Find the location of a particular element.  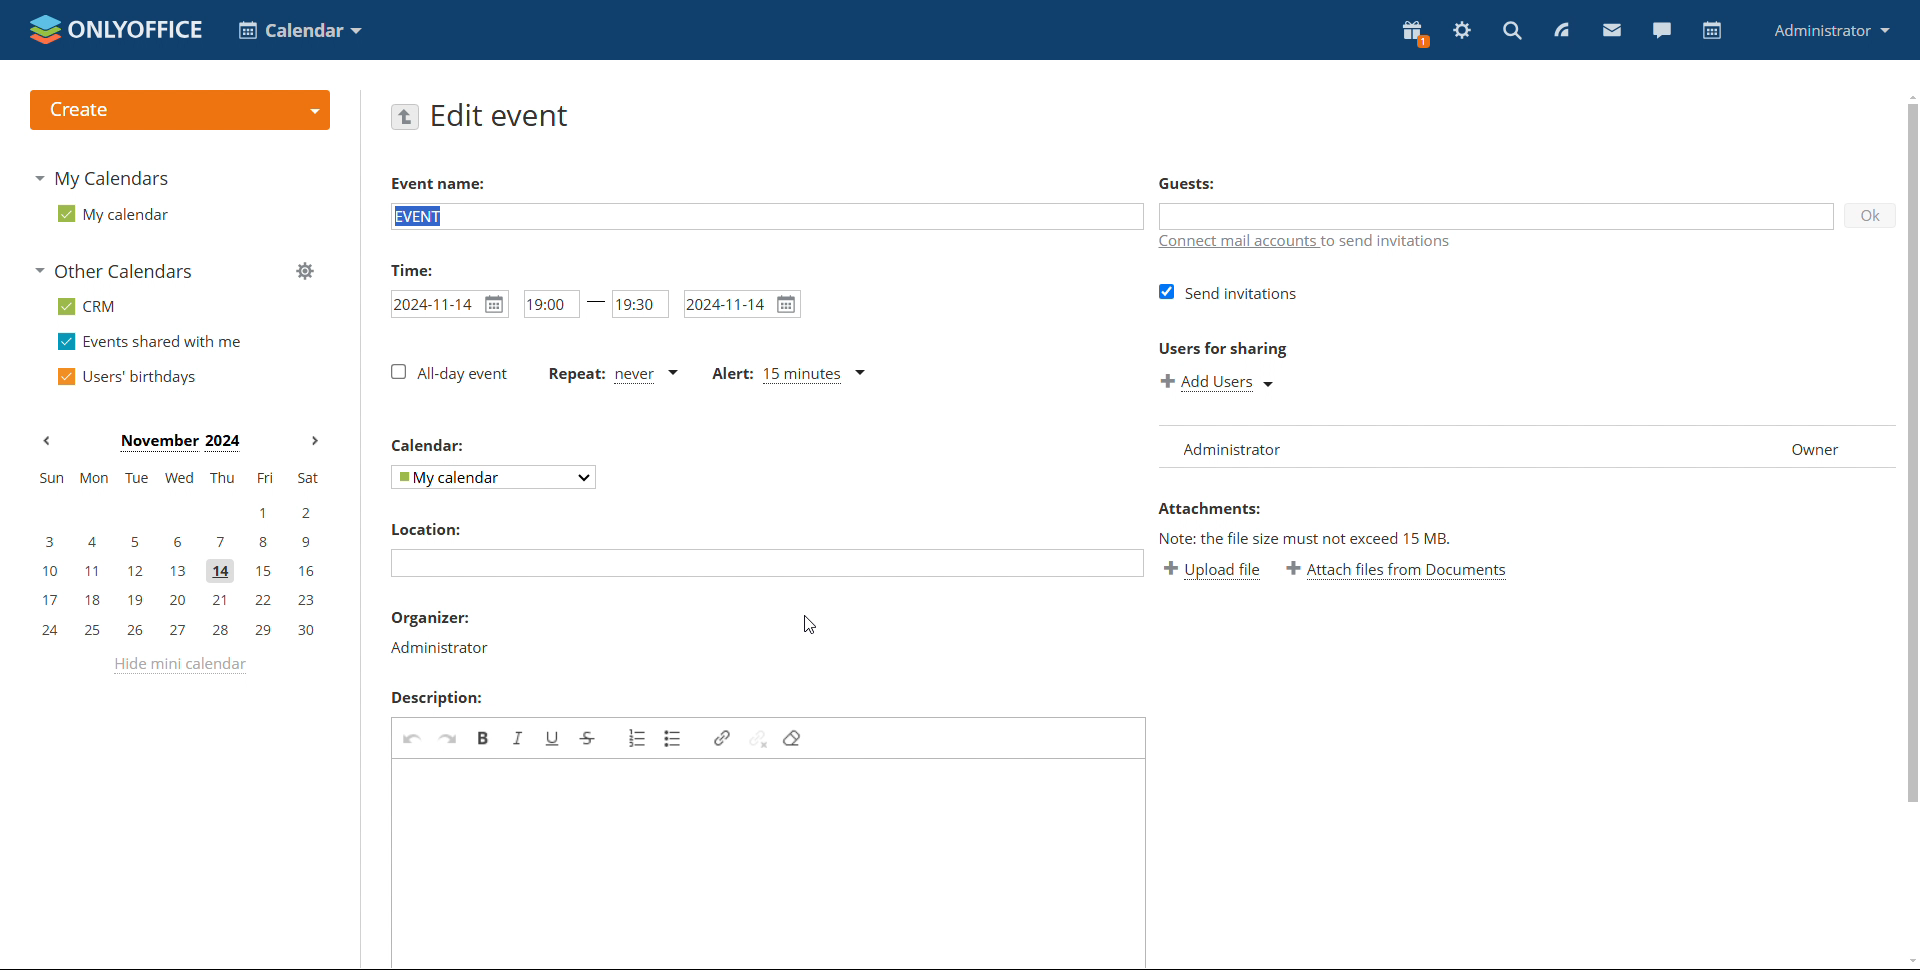

hide mini calendar is located at coordinates (177, 664).